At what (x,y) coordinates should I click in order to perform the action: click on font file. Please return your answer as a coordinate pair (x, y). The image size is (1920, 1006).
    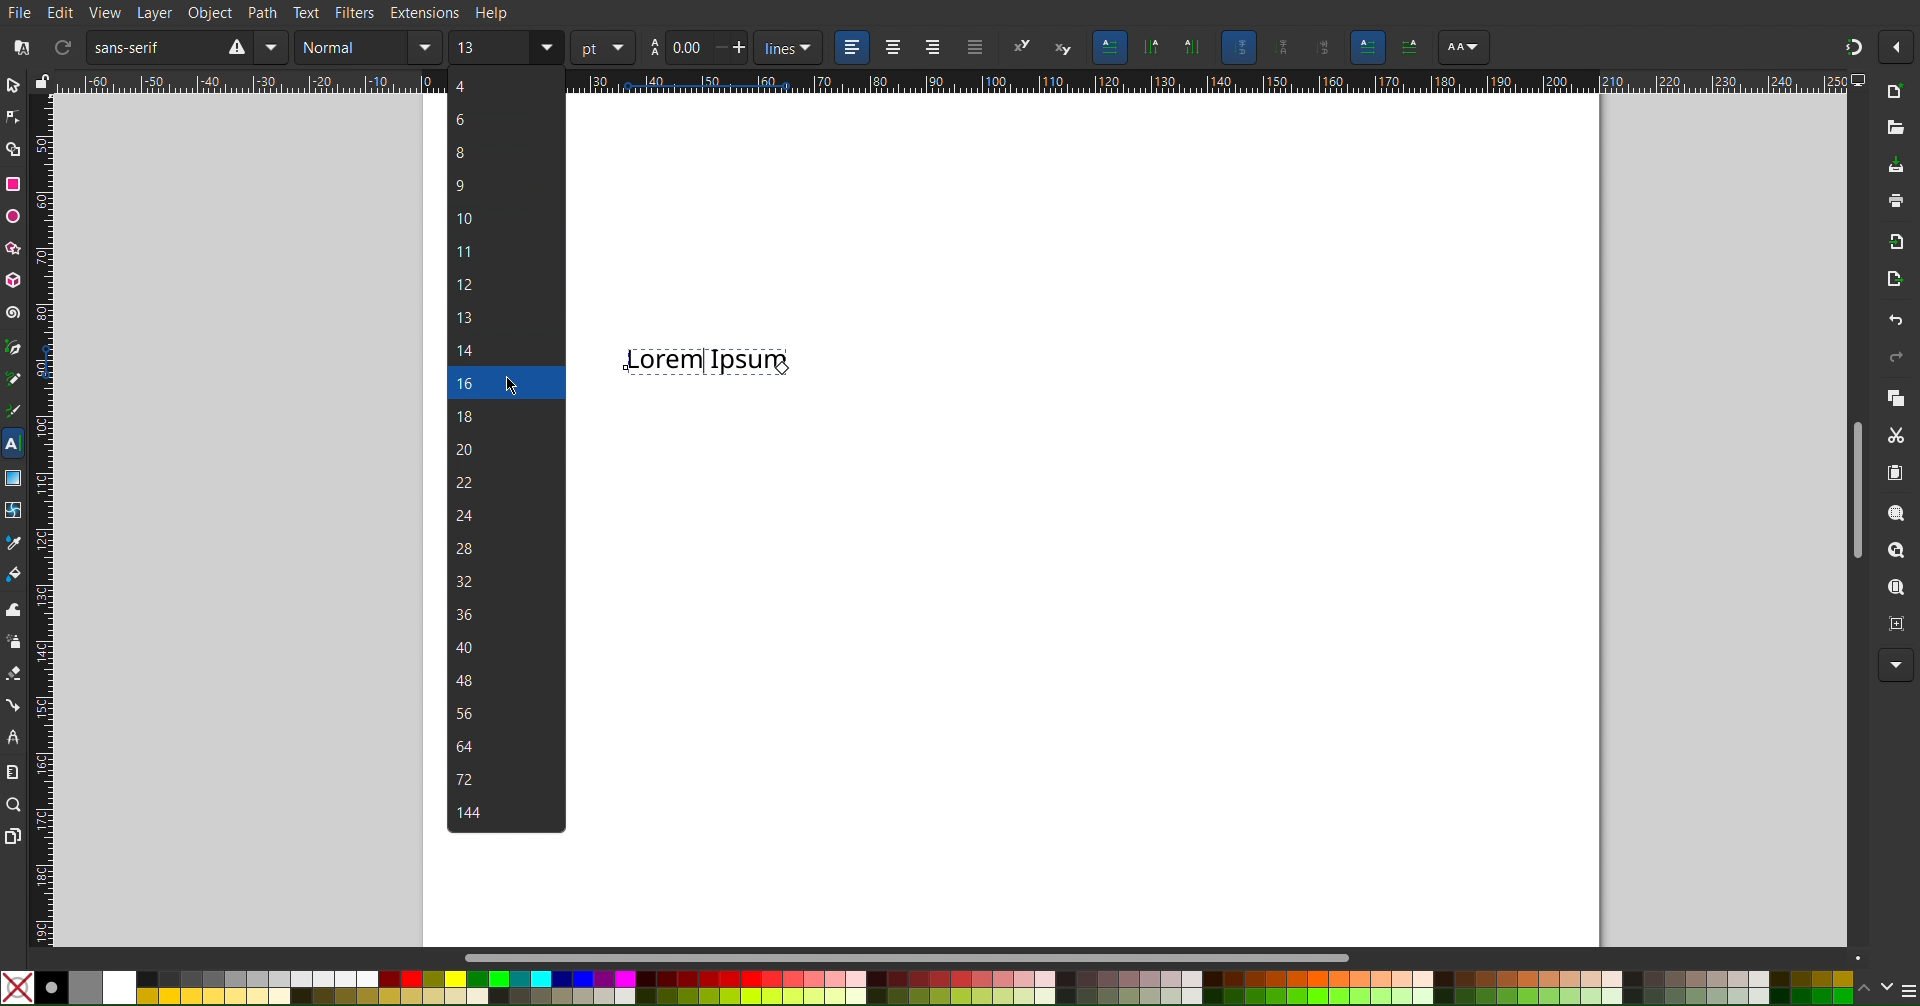
    Looking at the image, I should click on (25, 45).